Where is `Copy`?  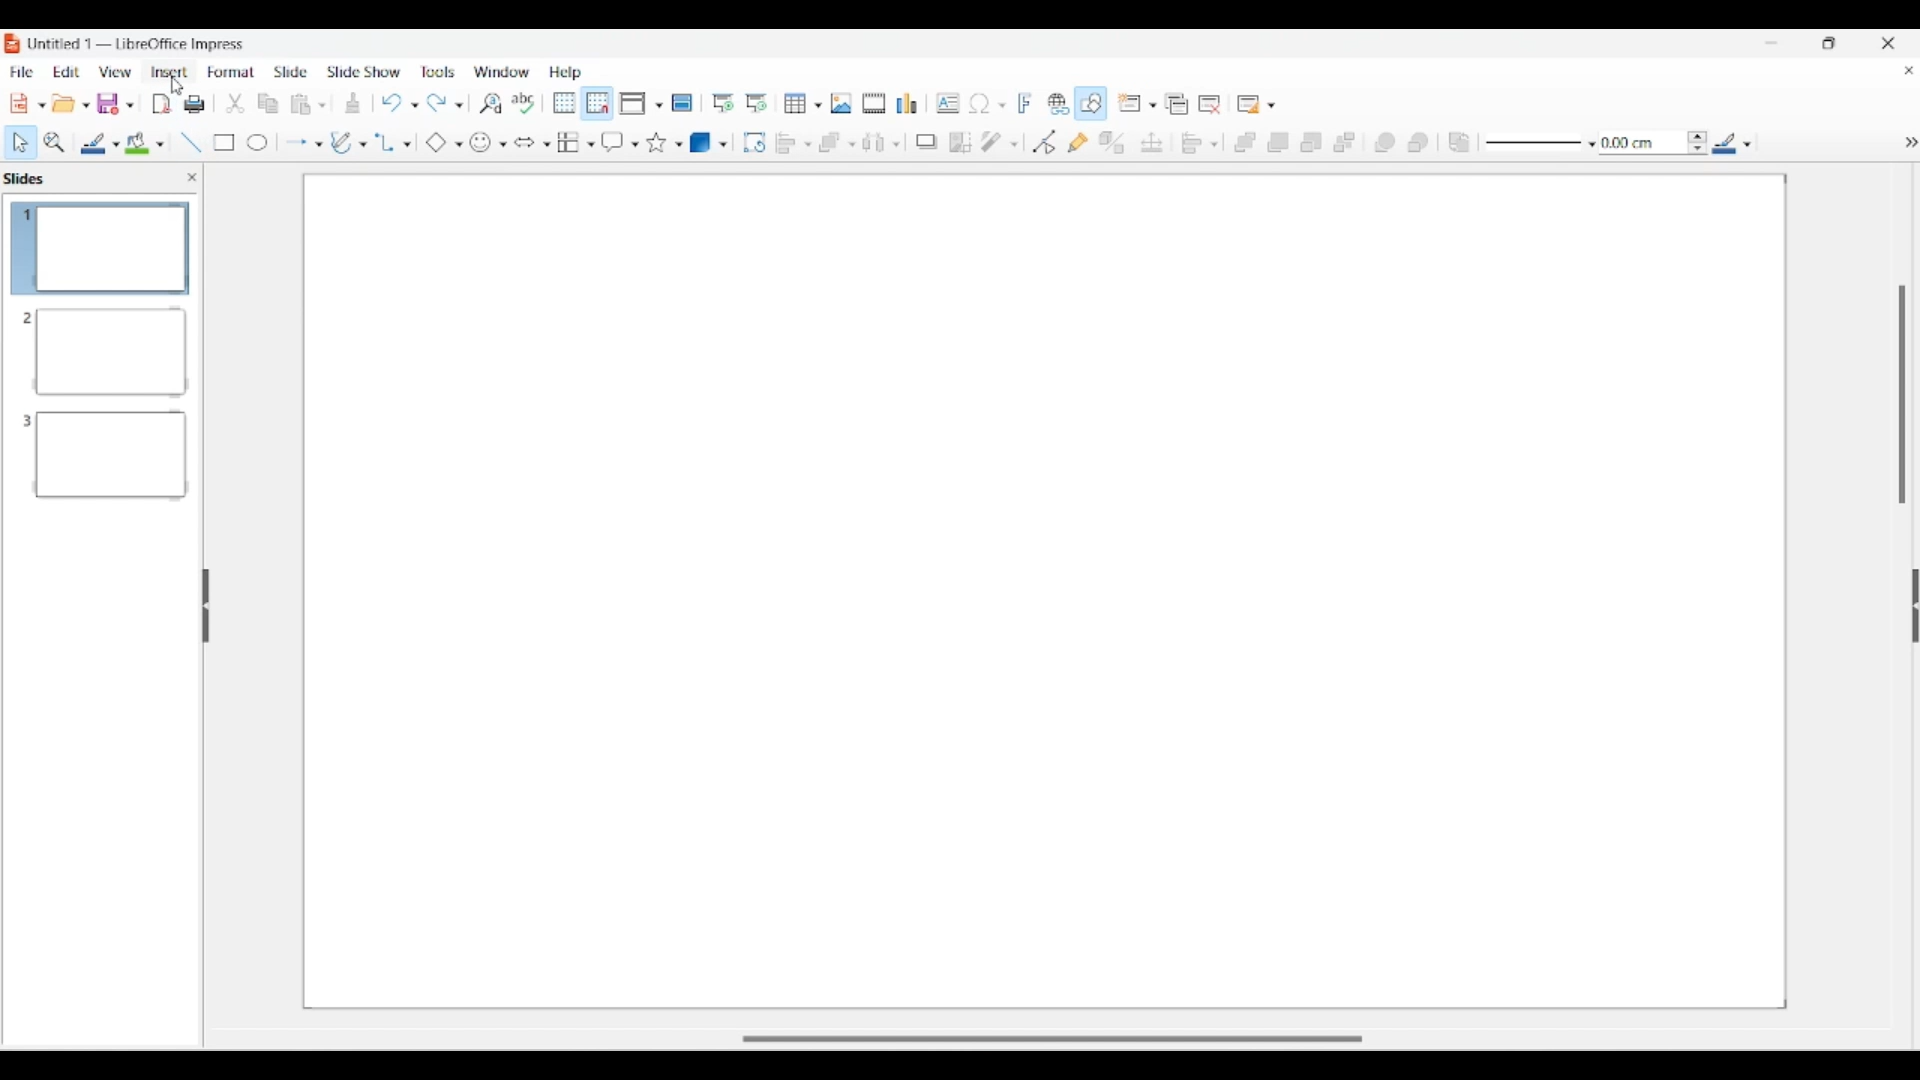 Copy is located at coordinates (268, 104).